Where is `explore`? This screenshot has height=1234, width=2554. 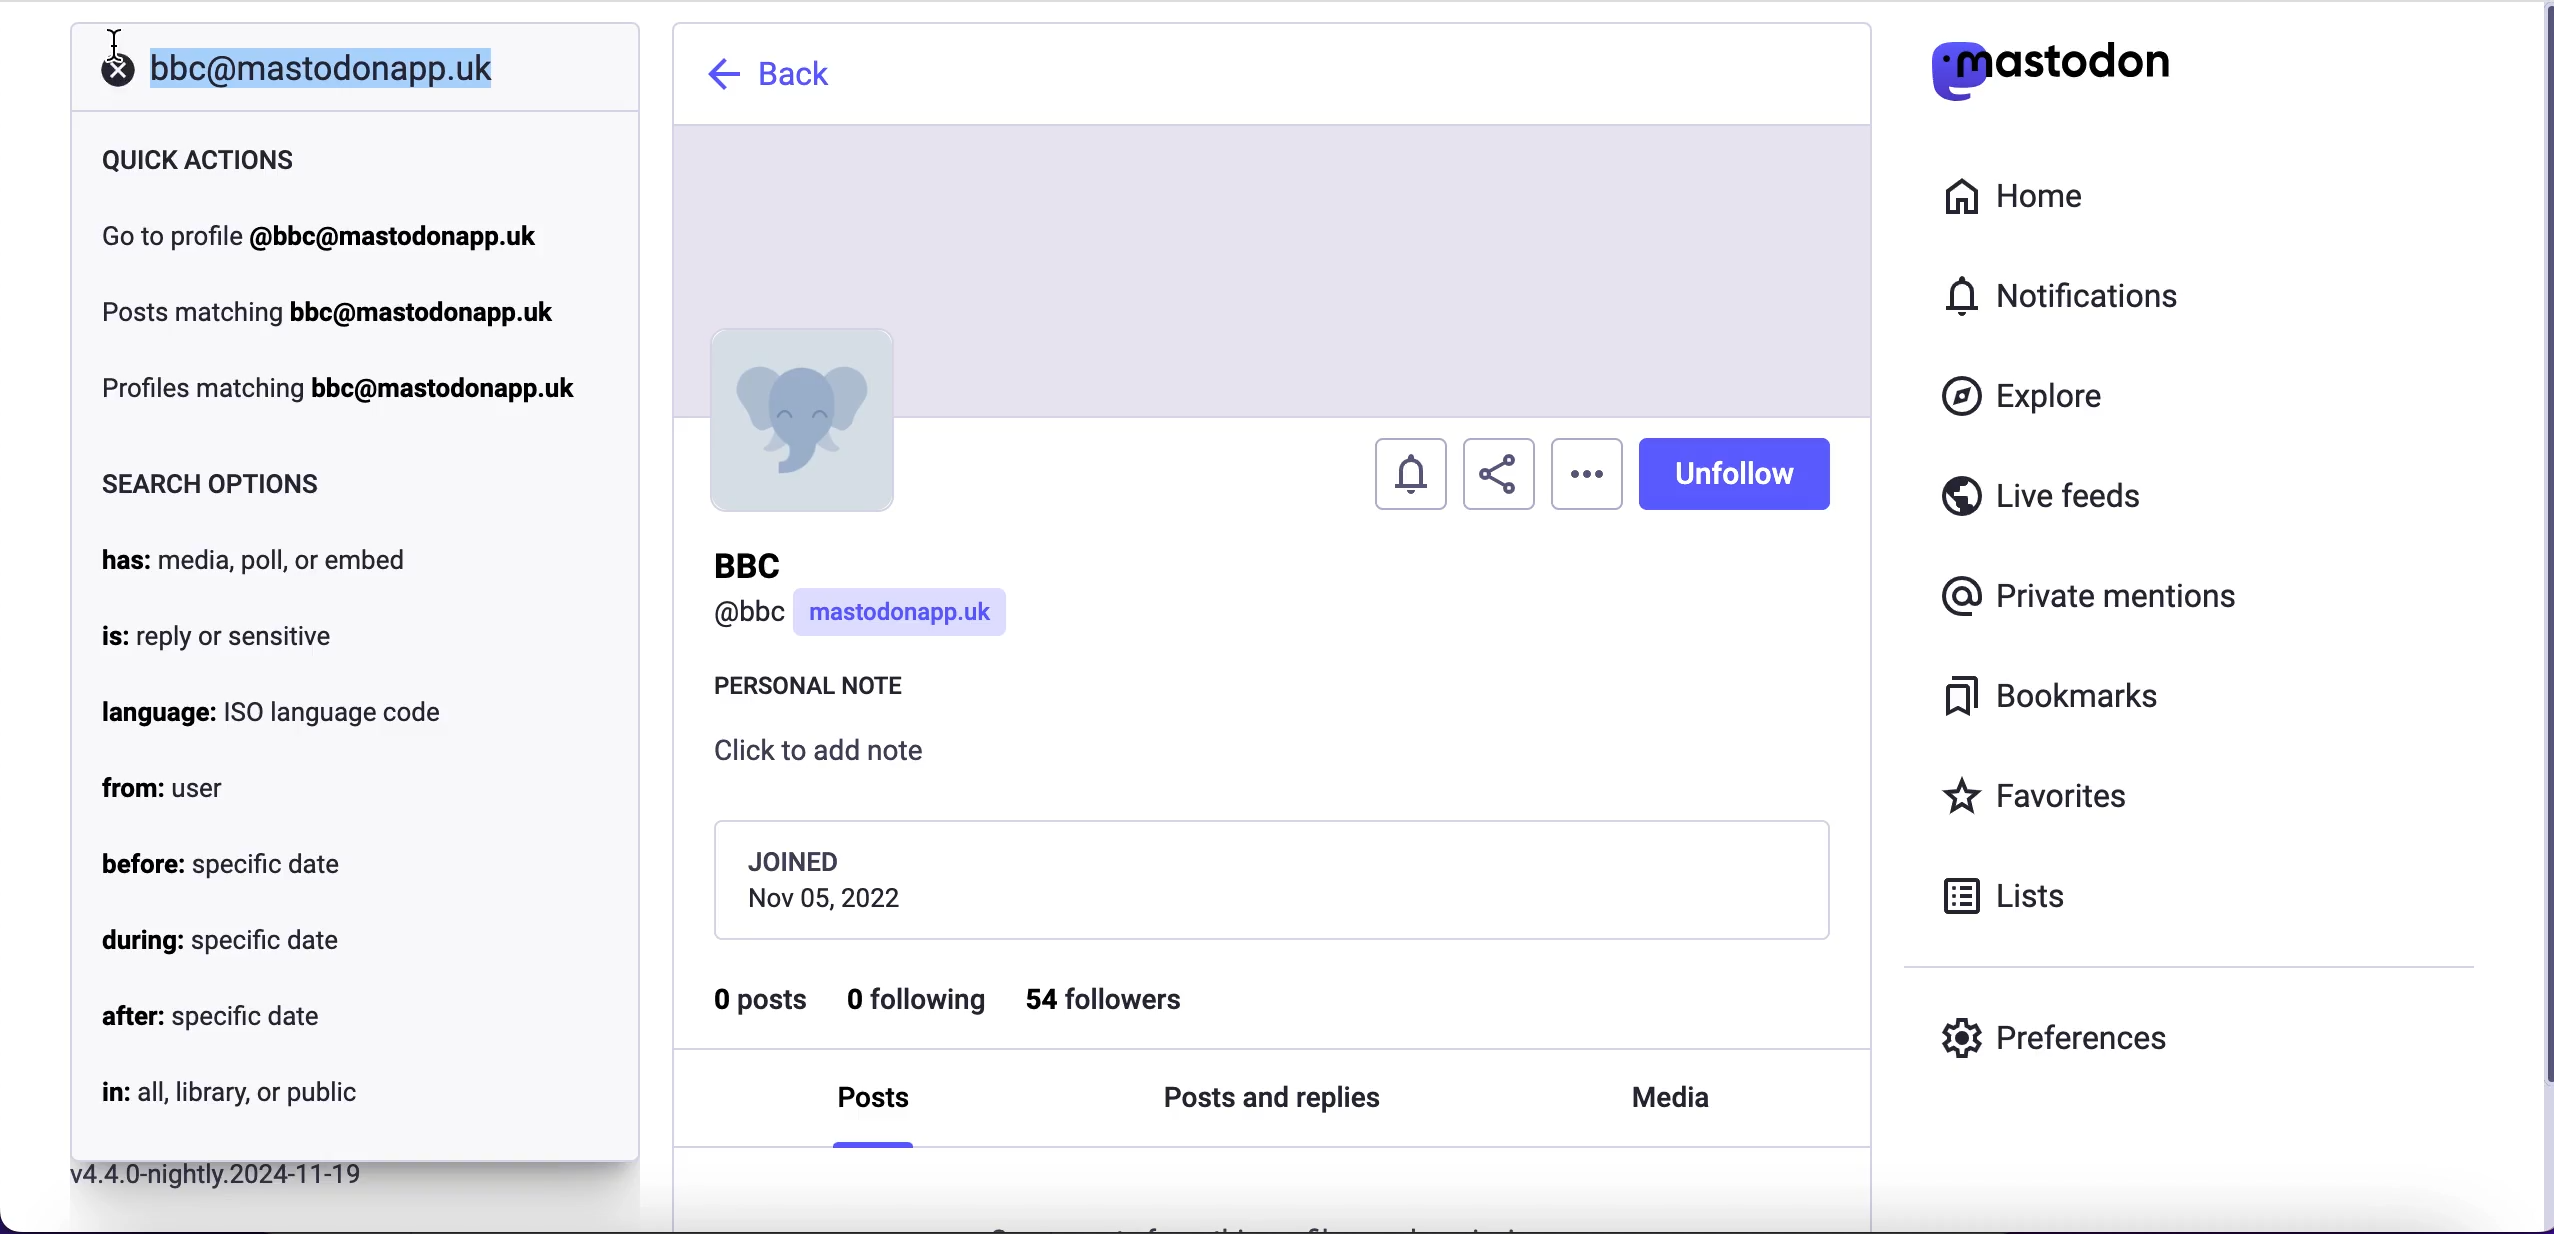 explore is located at coordinates (2042, 398).